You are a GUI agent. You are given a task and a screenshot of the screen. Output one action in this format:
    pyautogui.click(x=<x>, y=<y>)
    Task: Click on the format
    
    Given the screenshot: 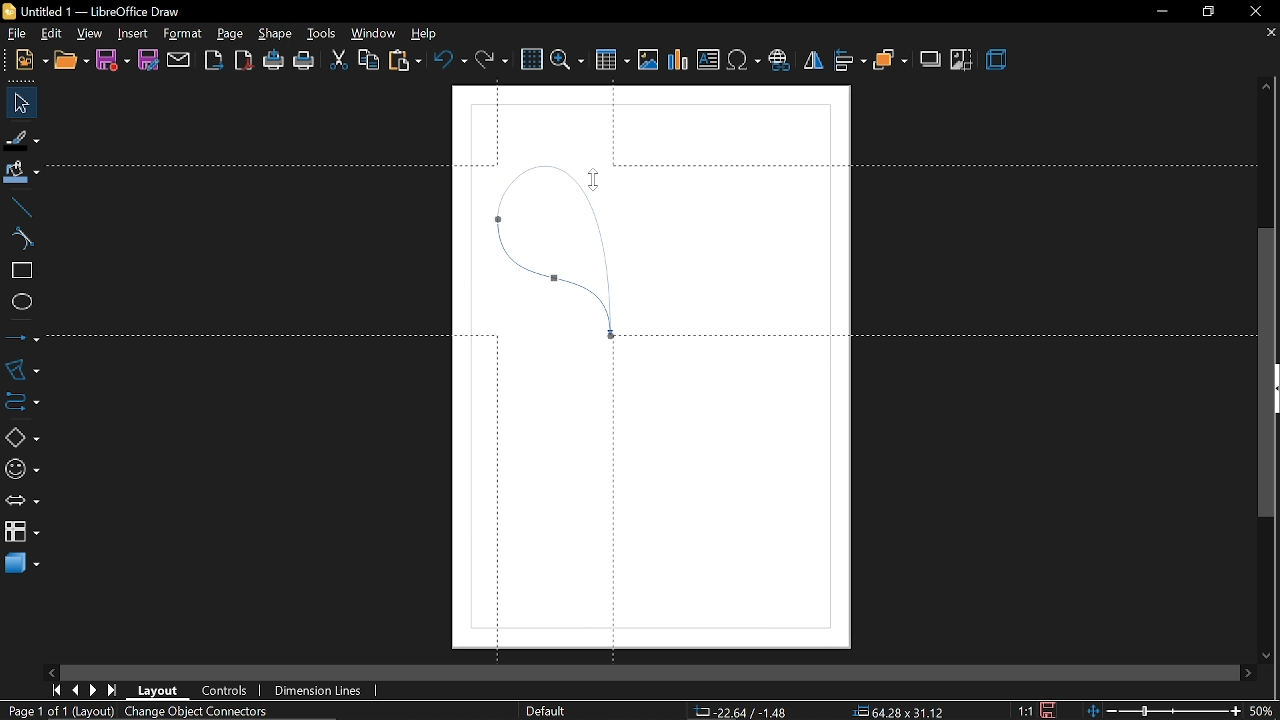 What is the action you would take?
    pyautogui.click(x=182, y=34)
    